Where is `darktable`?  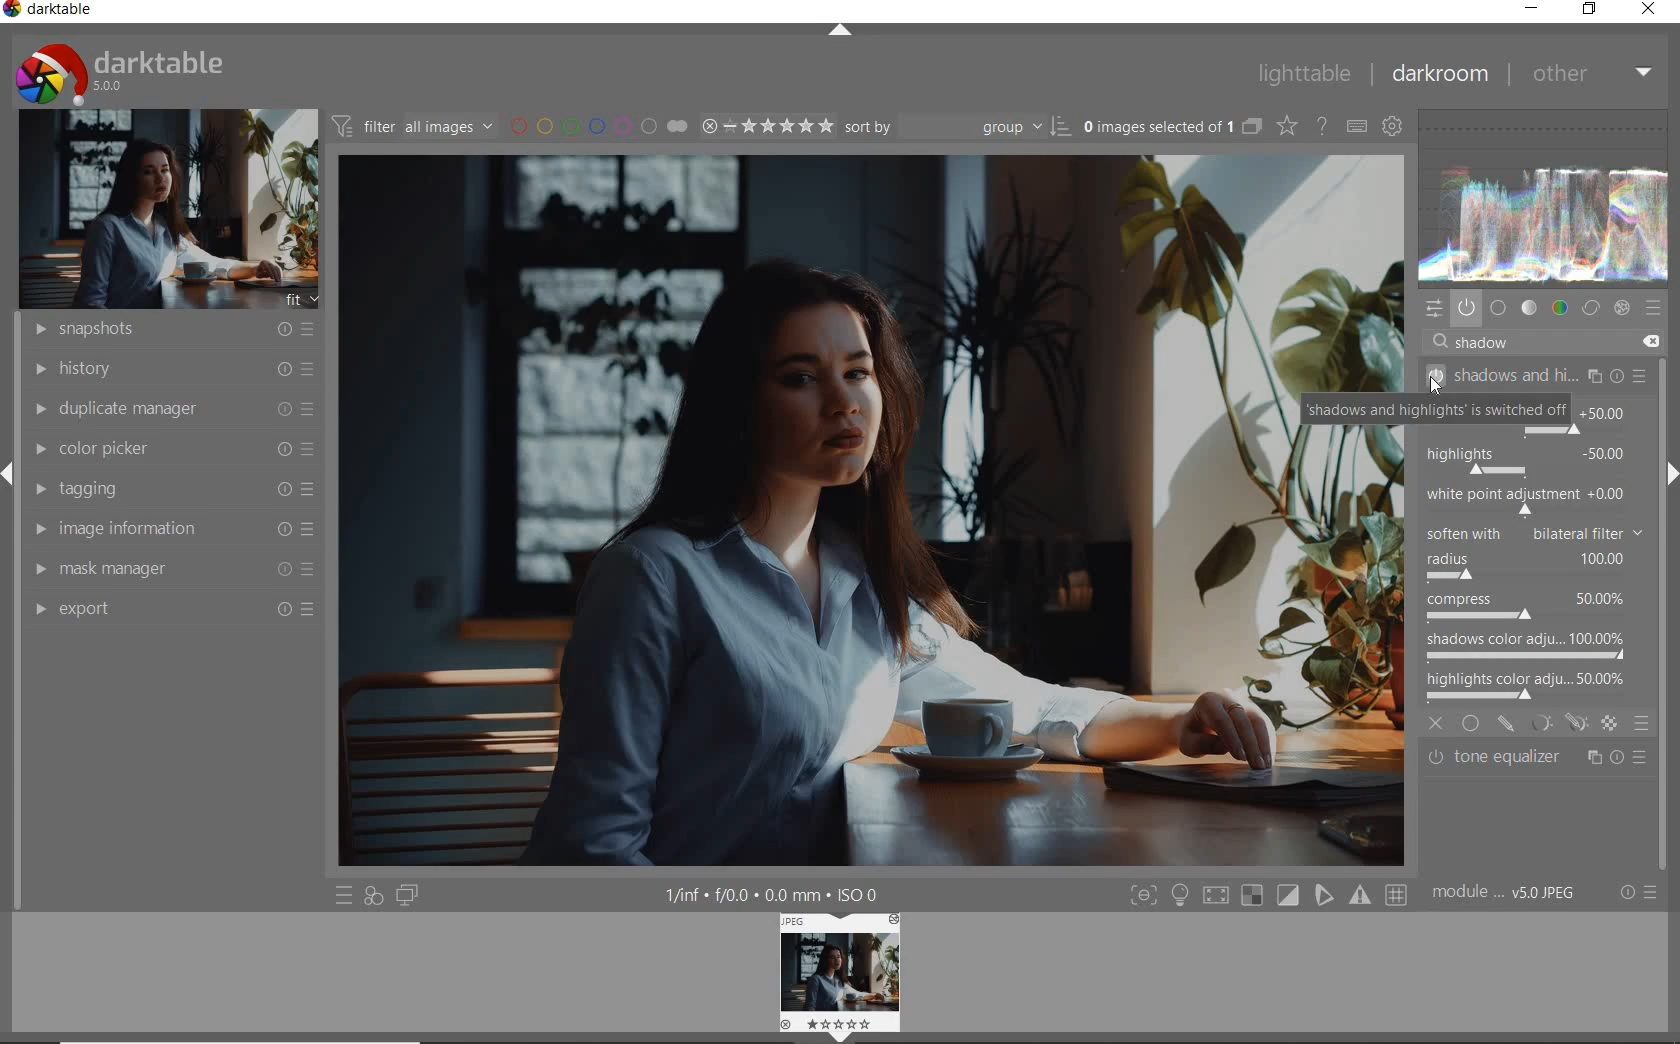 darktable is located at coordinates (57, 11).